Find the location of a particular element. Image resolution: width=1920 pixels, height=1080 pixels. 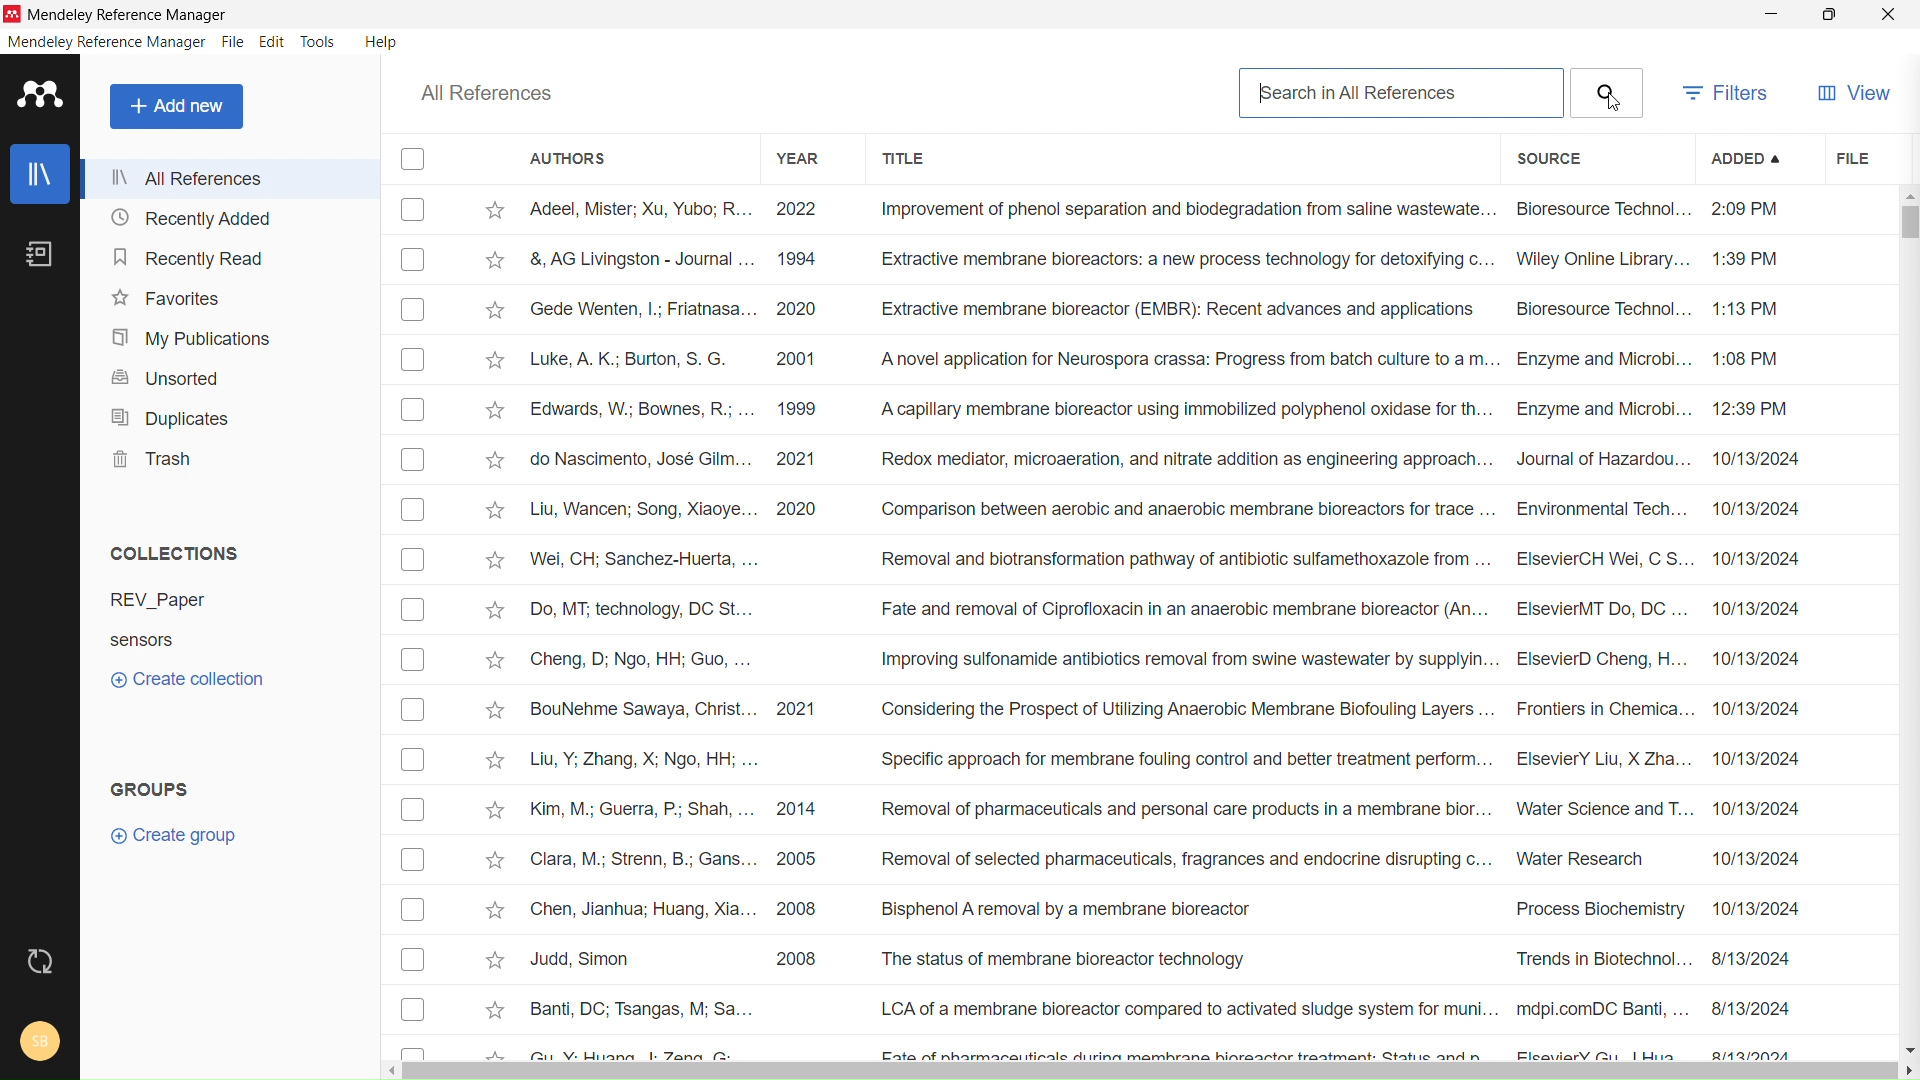

Add to favorites is located at coordinates (493, 259).